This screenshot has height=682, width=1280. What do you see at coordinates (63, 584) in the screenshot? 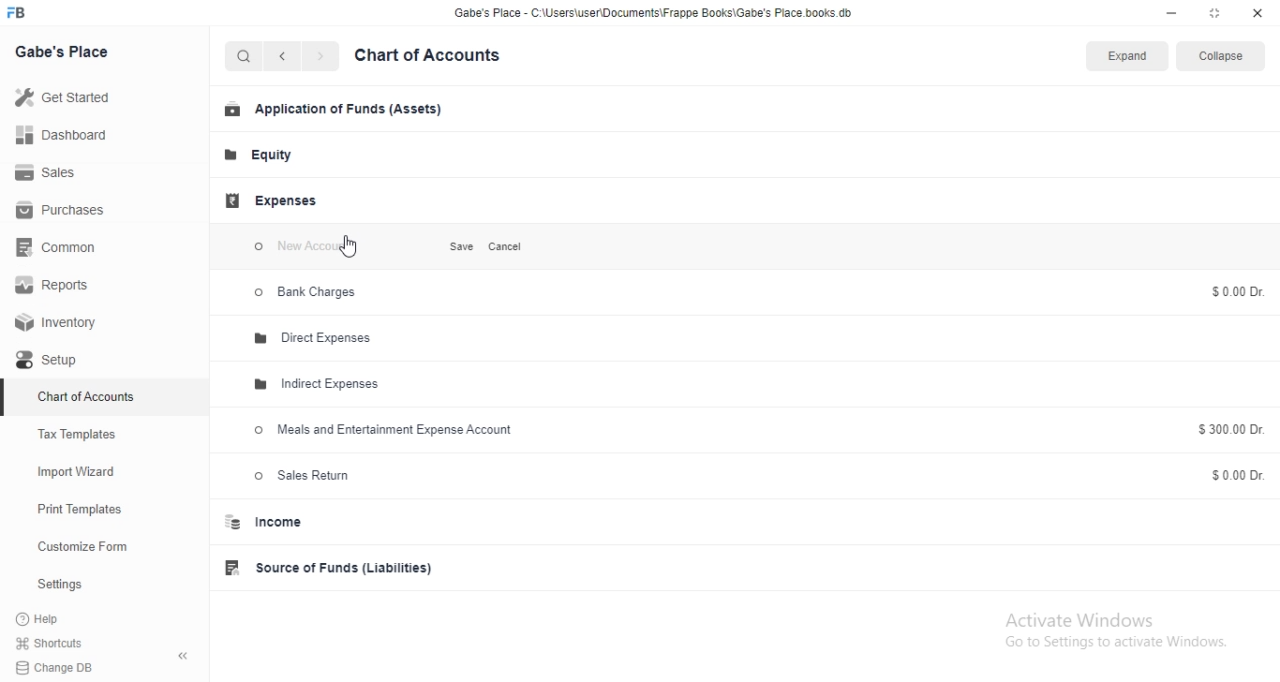
I see `Settings` at bounding box center [63, 584].